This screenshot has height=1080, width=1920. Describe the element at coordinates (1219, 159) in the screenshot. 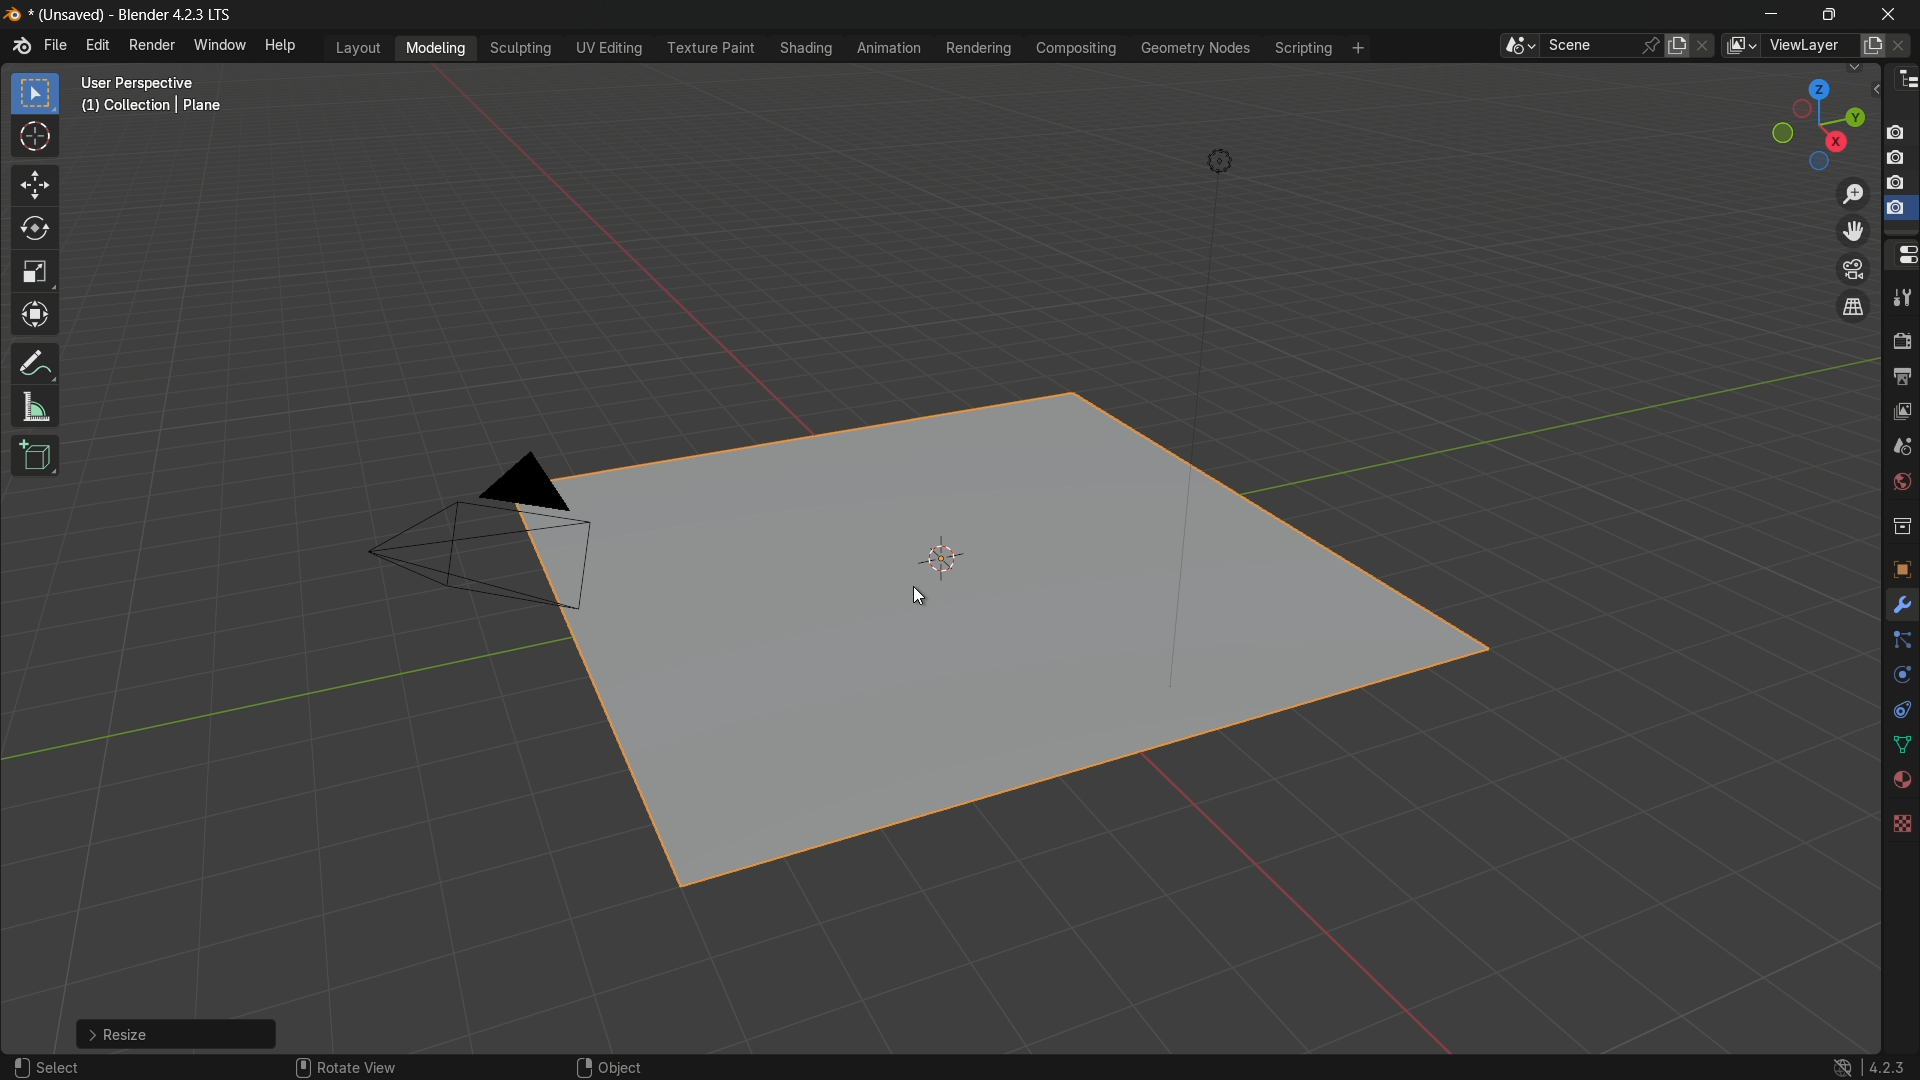

I see `light` at that location.